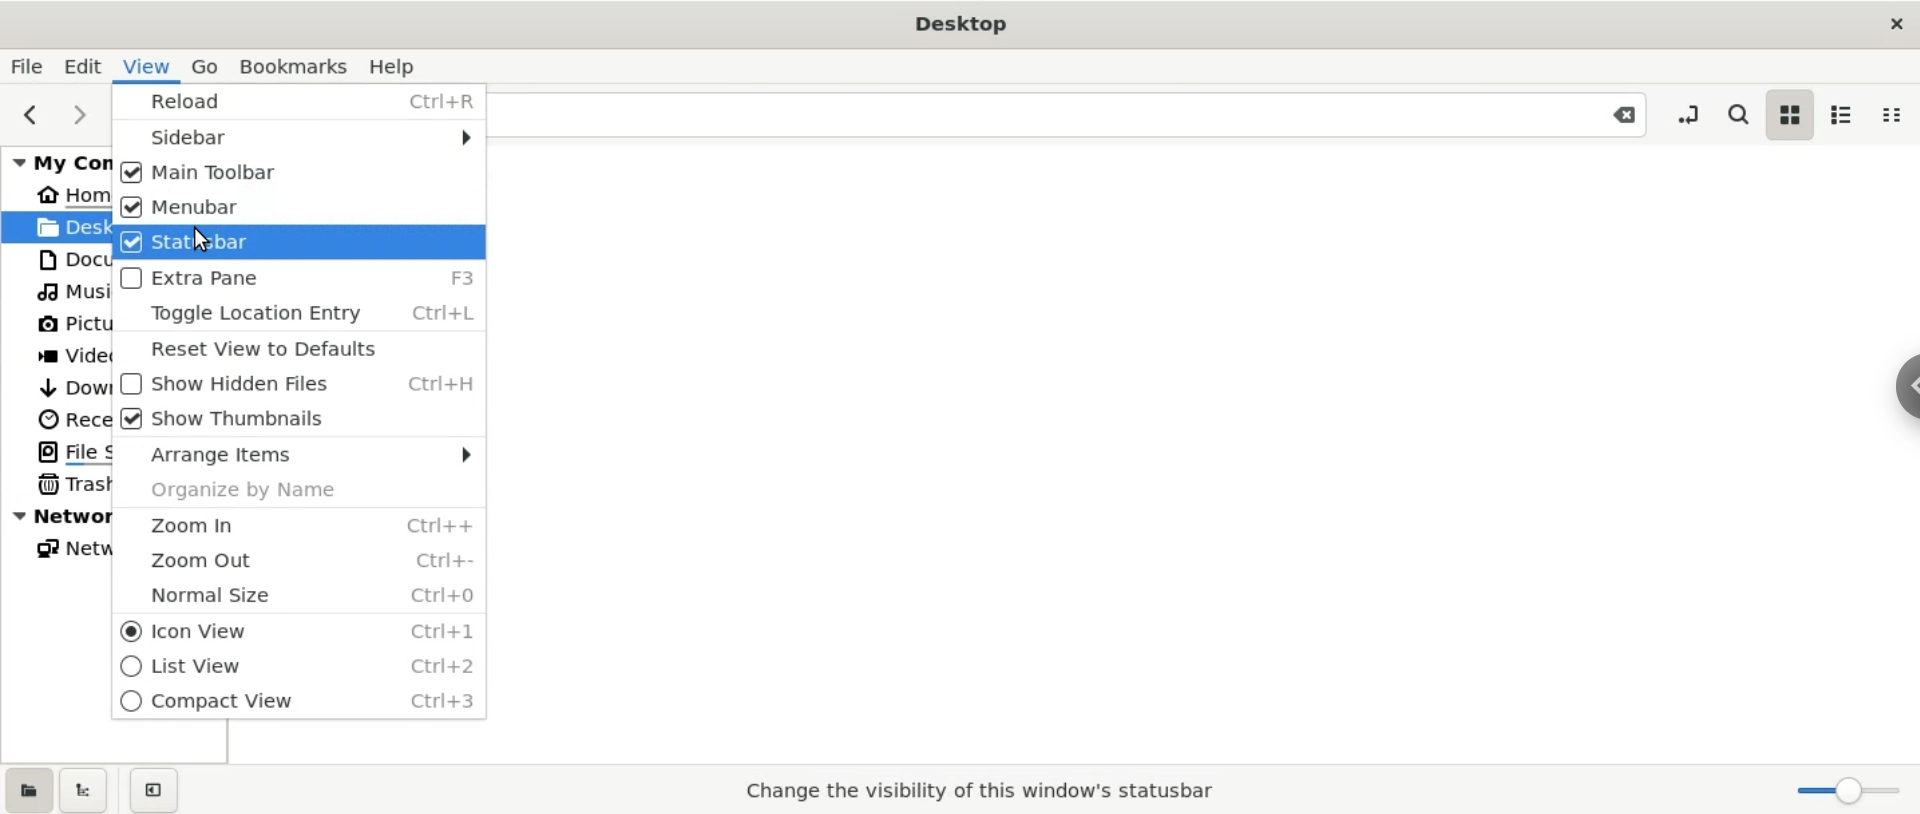 The image size is (1920, 814). I want to click on Extra Pane, so click(296, 278).